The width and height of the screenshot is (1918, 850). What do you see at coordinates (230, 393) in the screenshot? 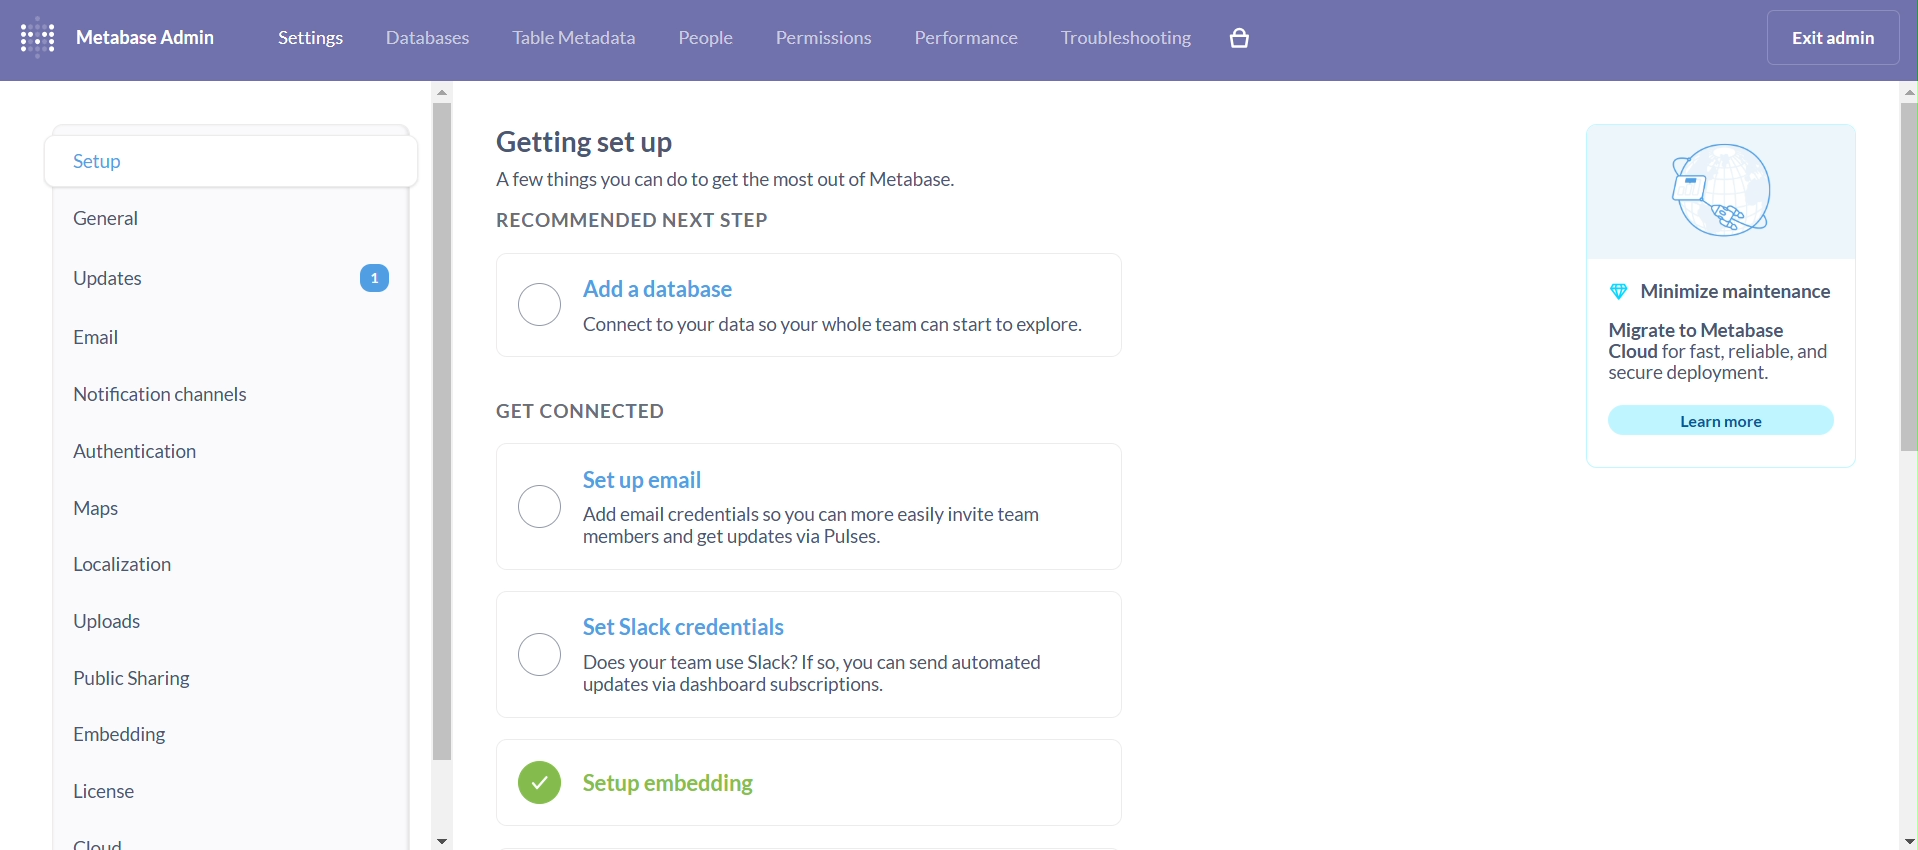
I see `notification channels` at bounding box center [230, 393].